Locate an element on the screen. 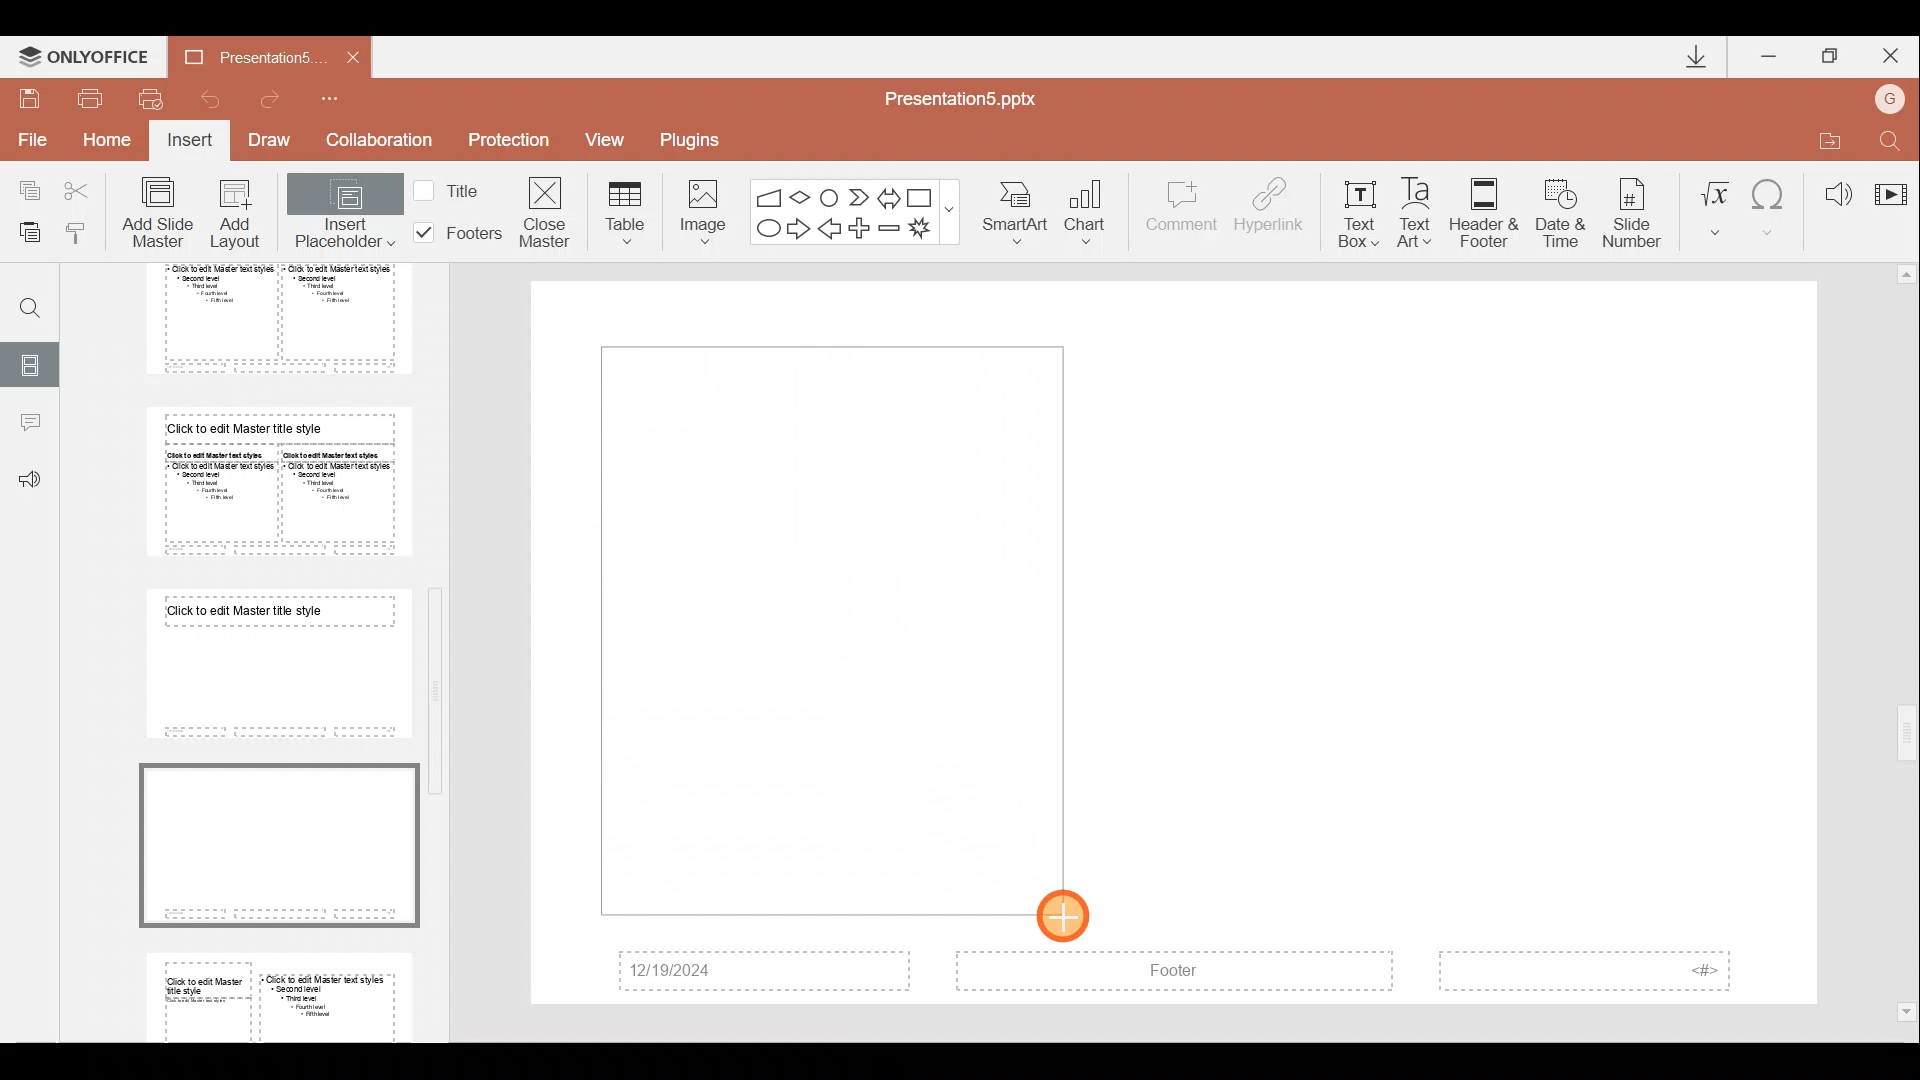  Flow chart-decision is located at coordinates (803, 197).